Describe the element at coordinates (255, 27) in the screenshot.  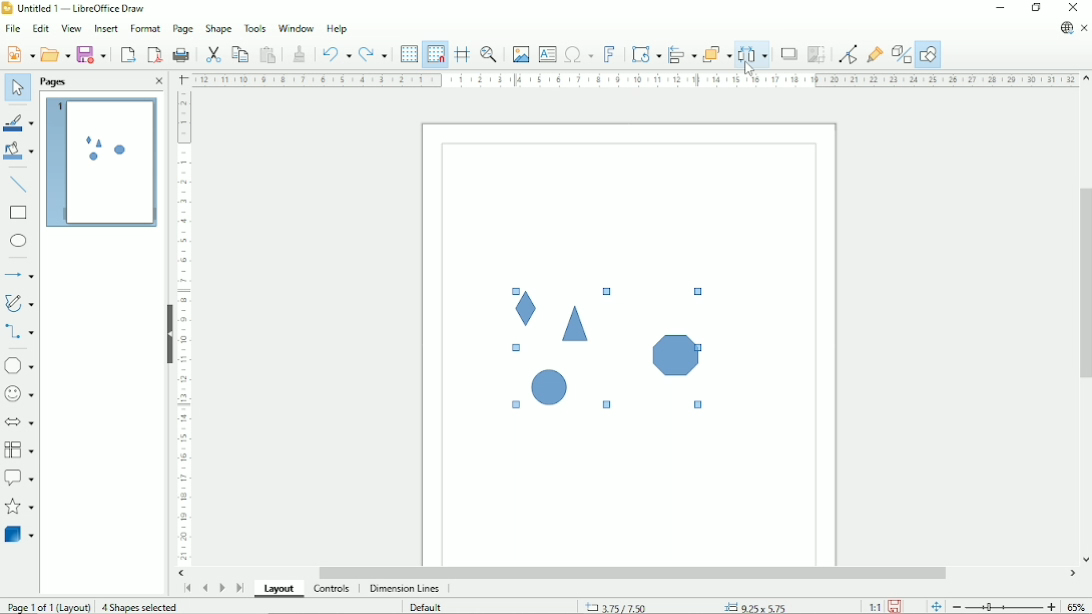
I see `Tools` at that location.